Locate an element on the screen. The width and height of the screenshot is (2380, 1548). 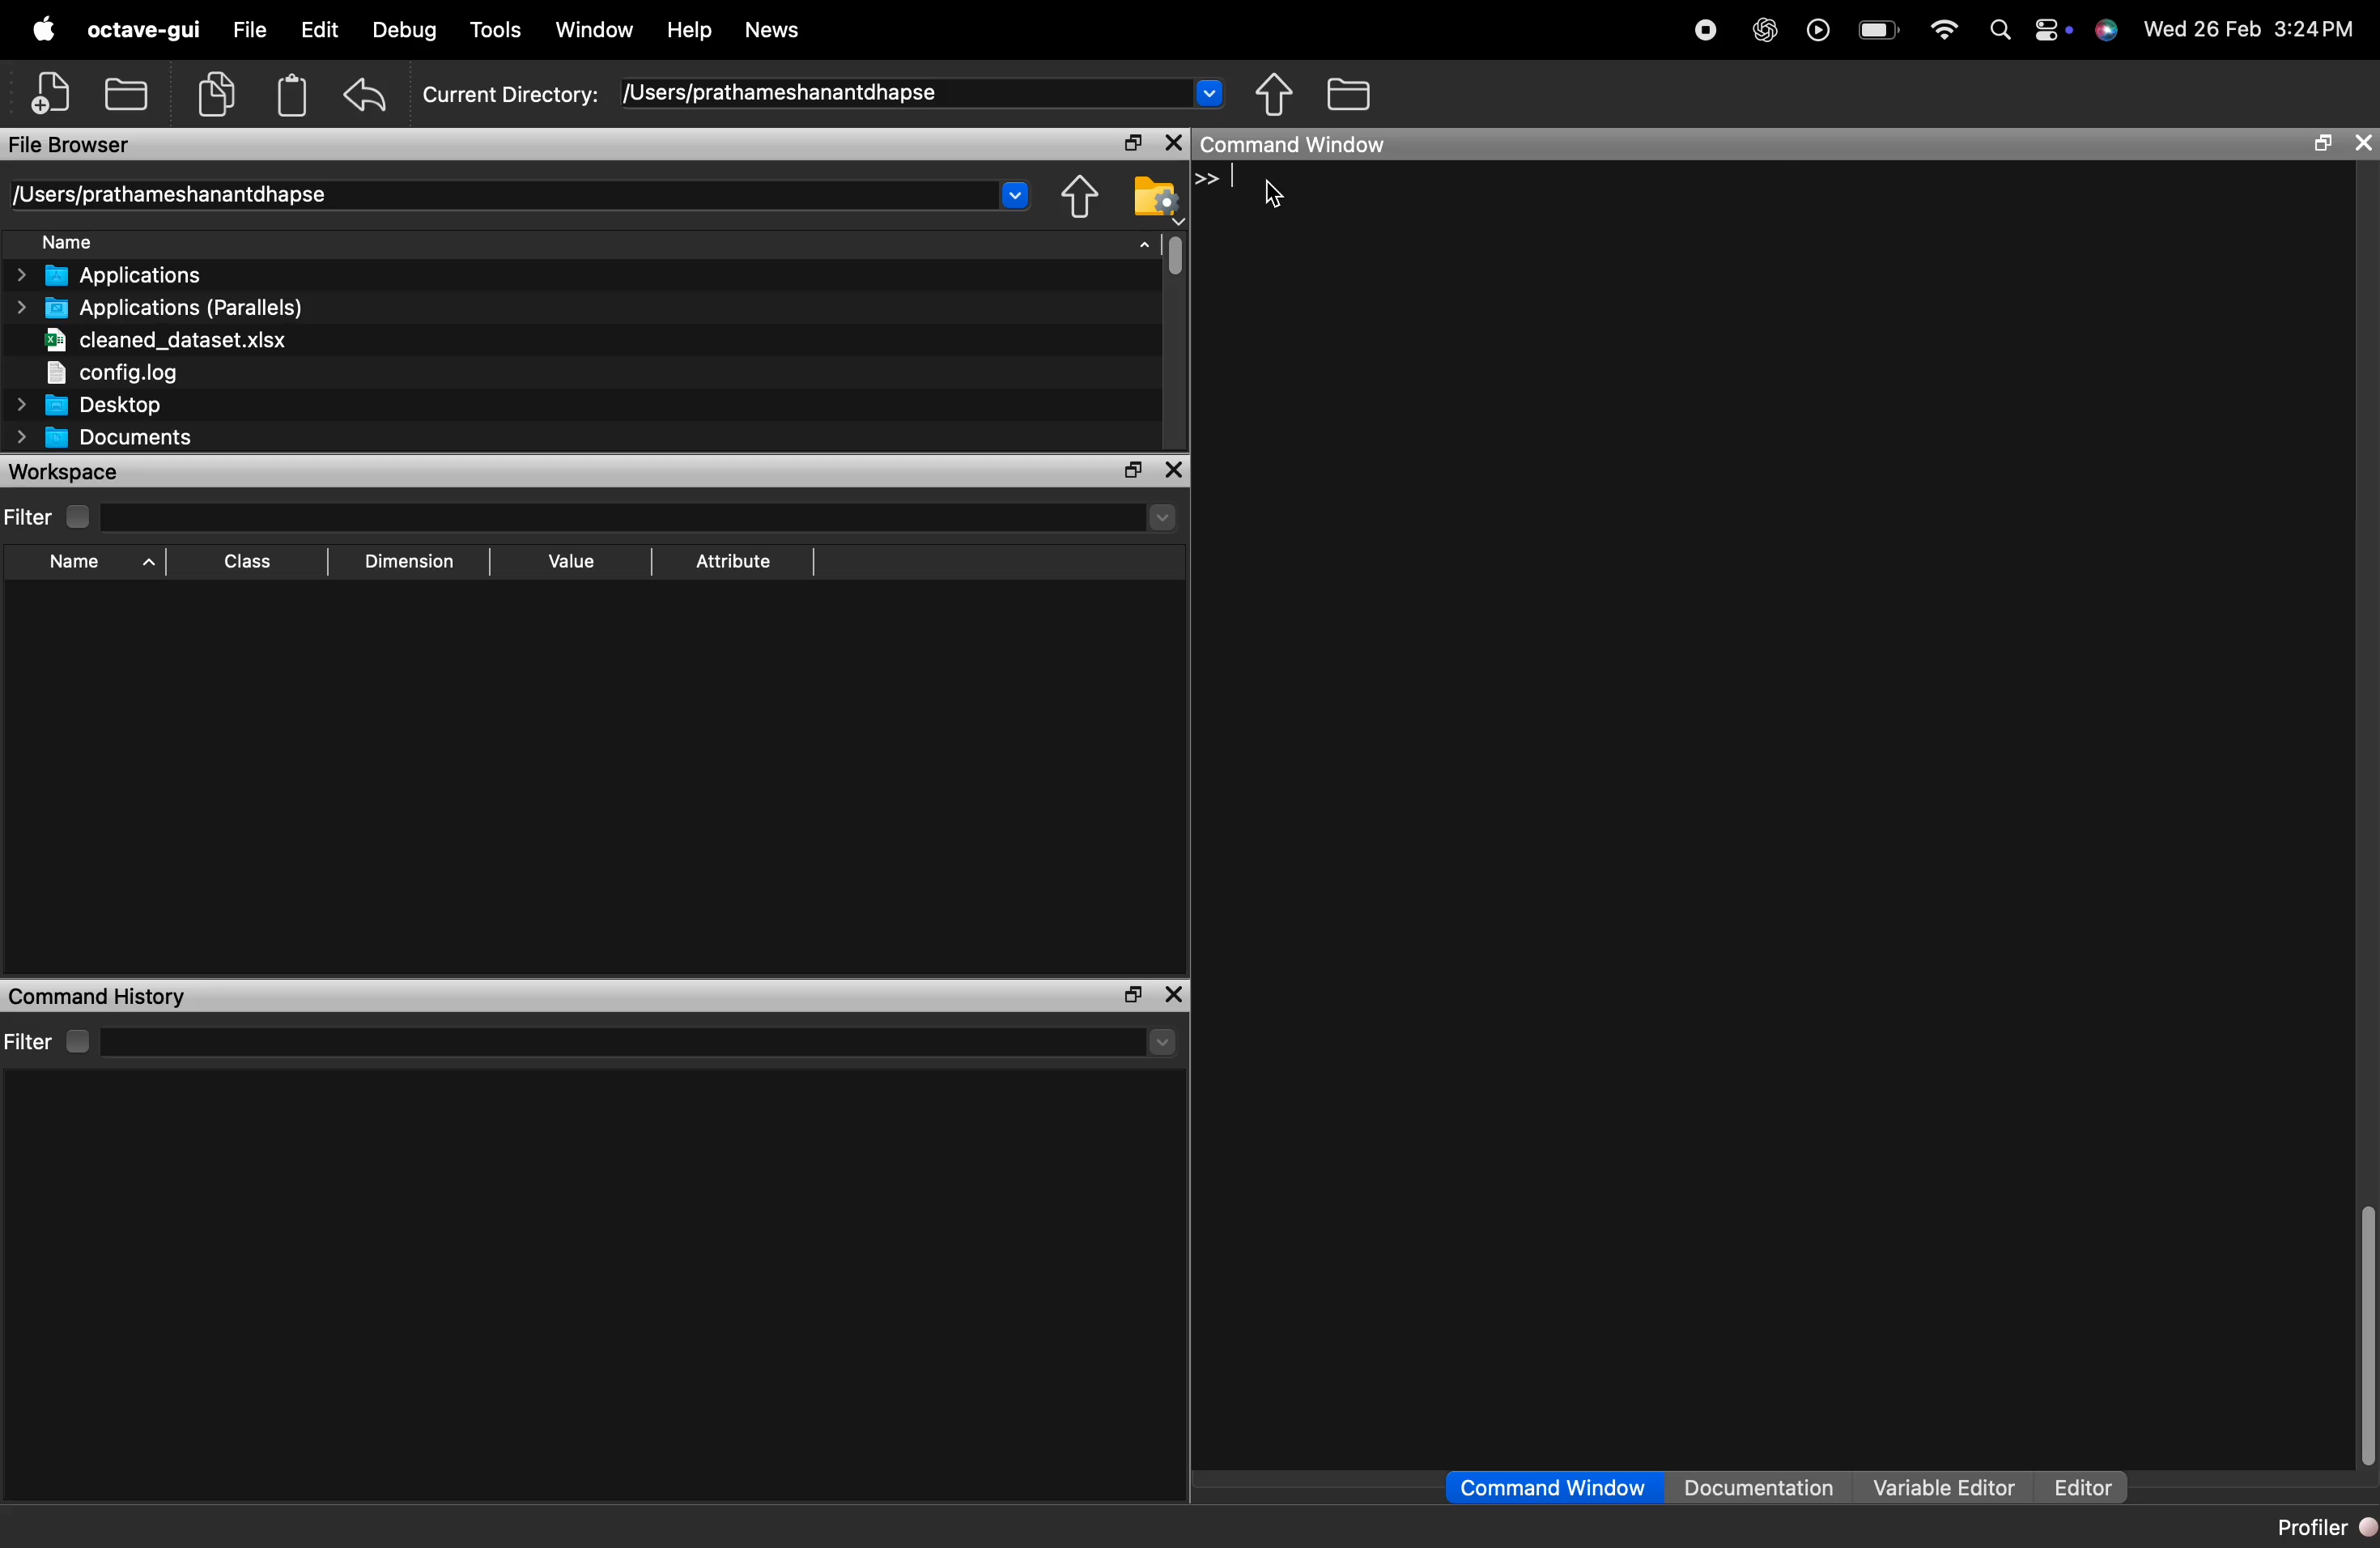
maximize is located at coordinates (2317, 145).